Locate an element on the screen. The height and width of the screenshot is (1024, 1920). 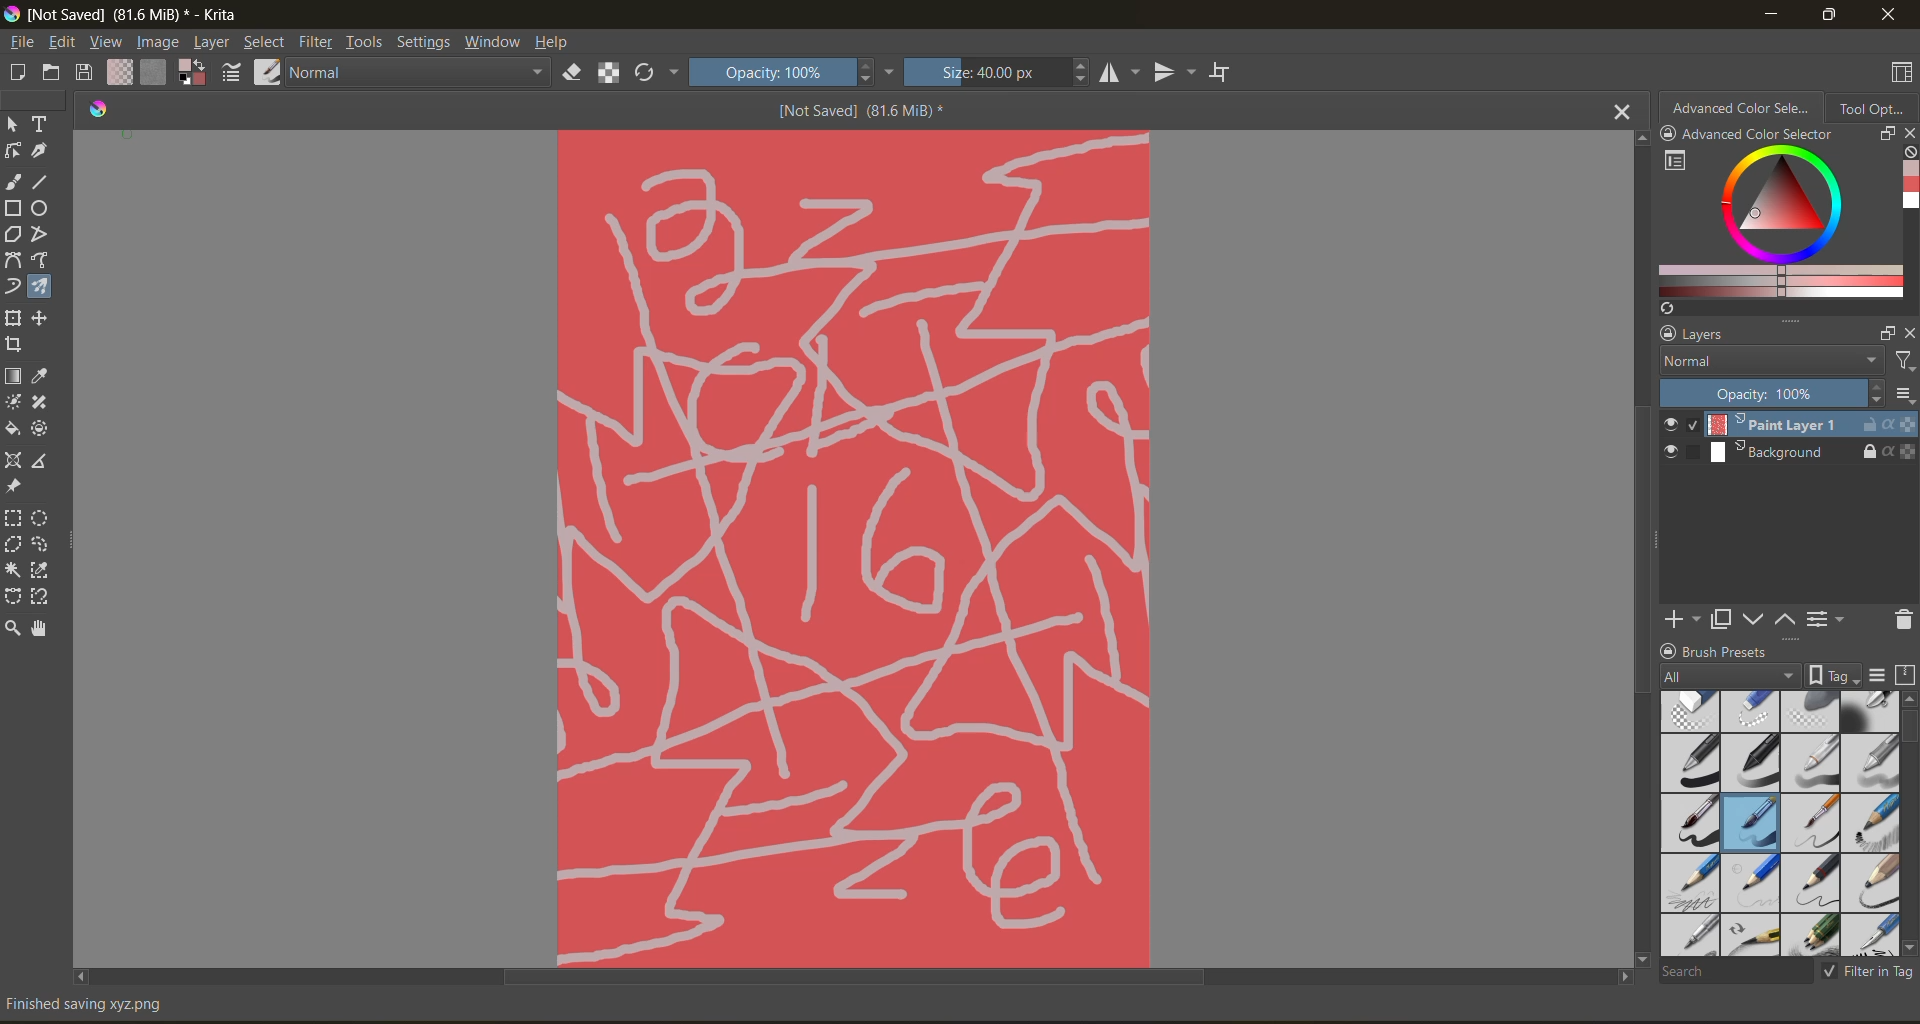
close is located at coordinates (1908, 333).